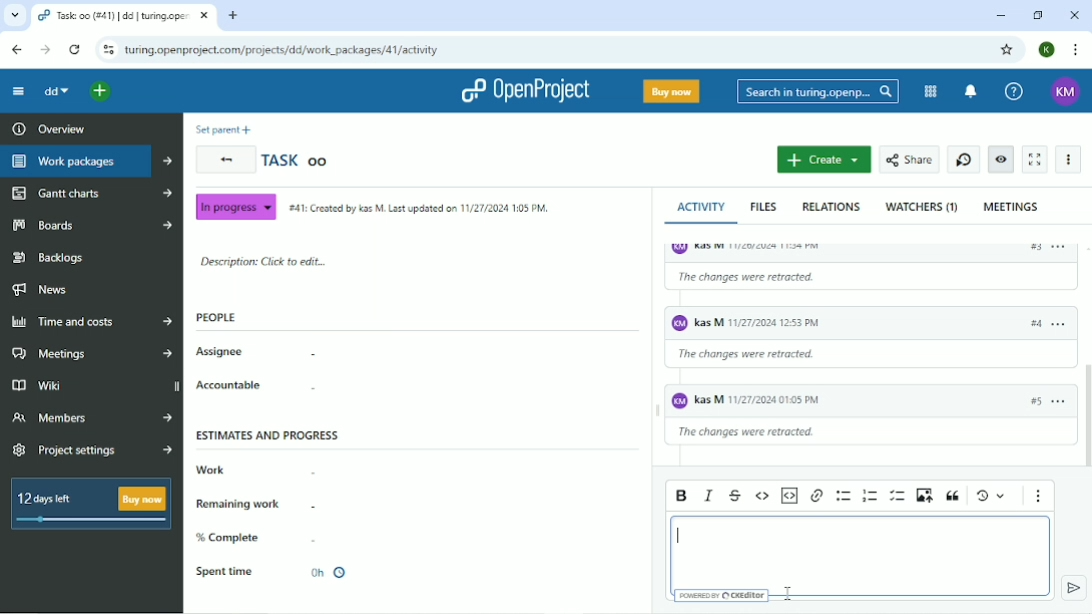  What do you see at coordinates (823, 160) in the screenshot?
I see `Create` at bounding box center [823, 160].